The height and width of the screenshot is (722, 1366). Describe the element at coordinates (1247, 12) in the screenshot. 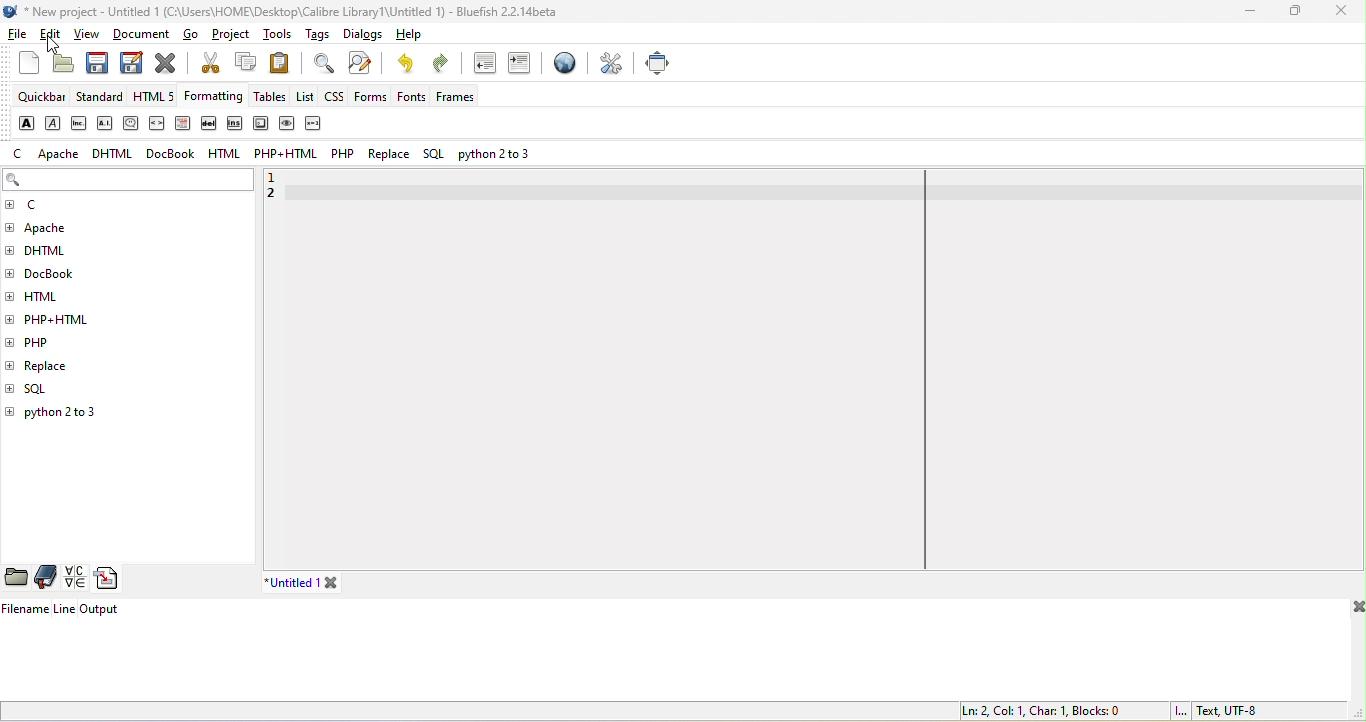

I see `minimize` at that location.